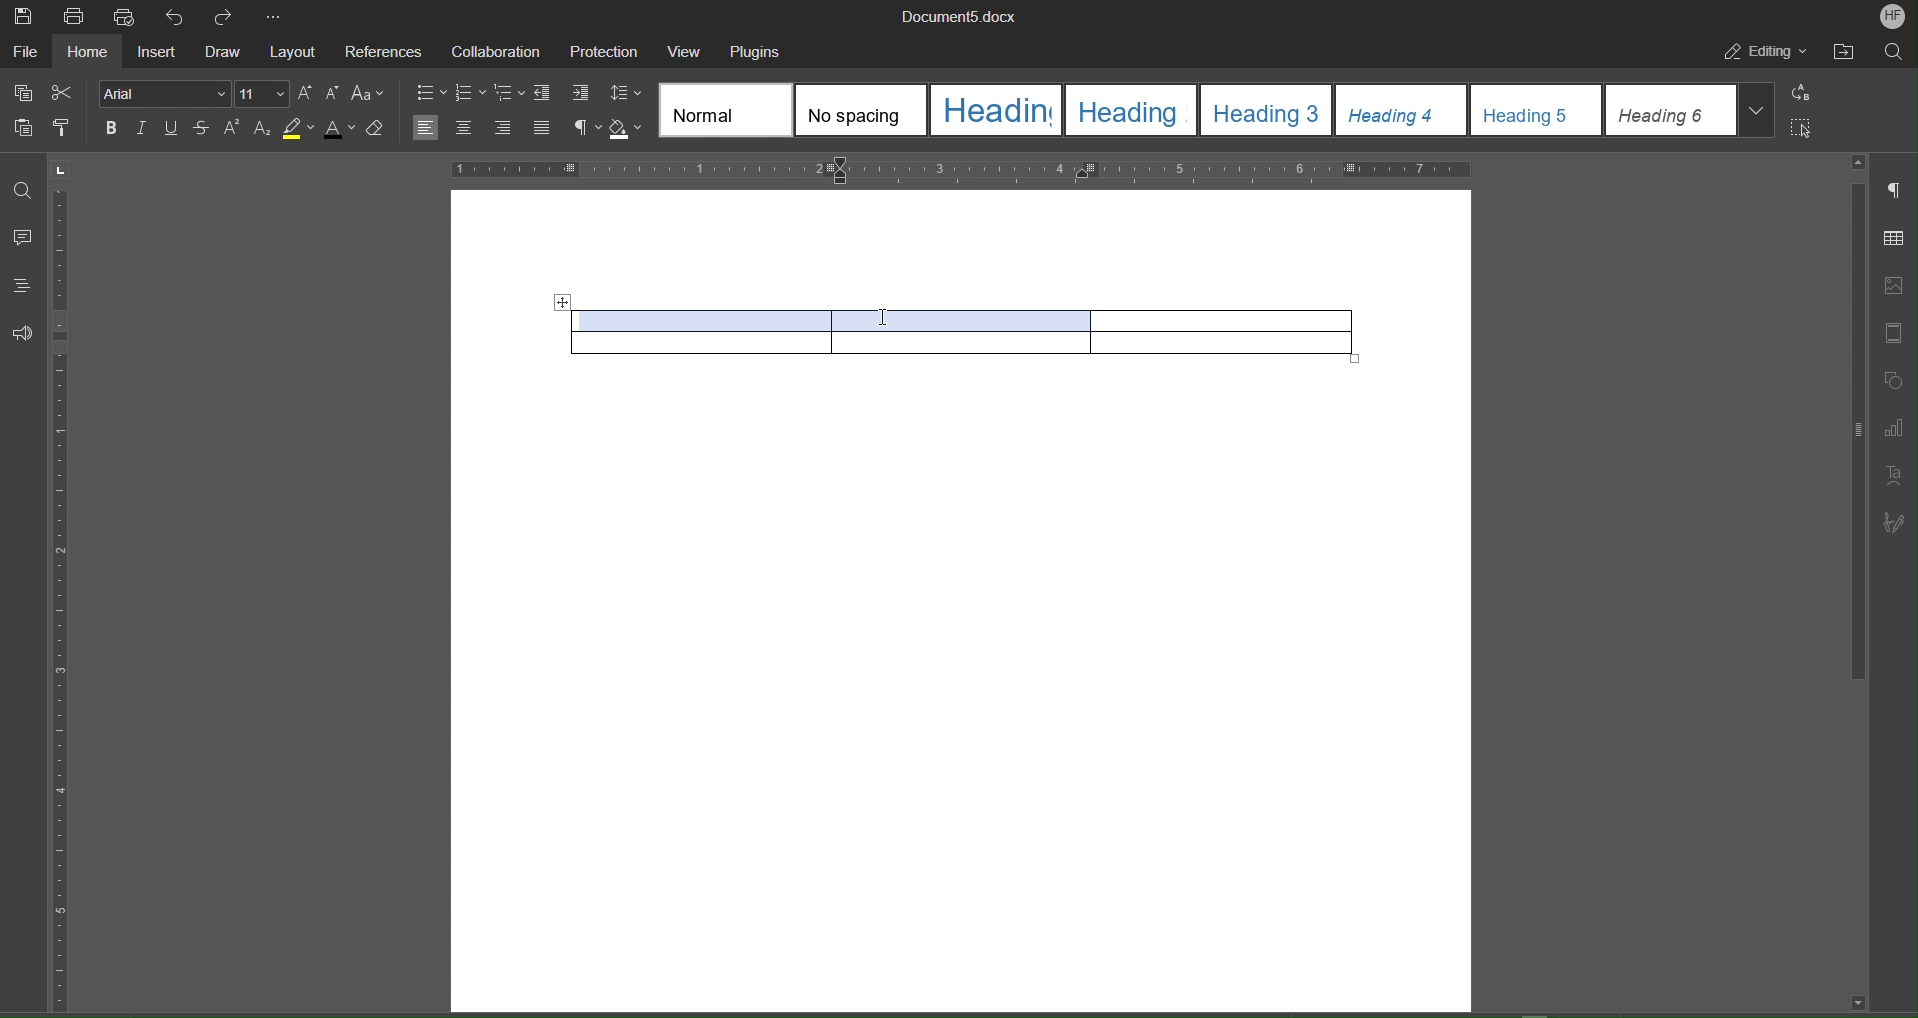  What do you see at coordinates (1898, 519) in the screenshot?
I see `Signature` at bounding box center [1898, 519].